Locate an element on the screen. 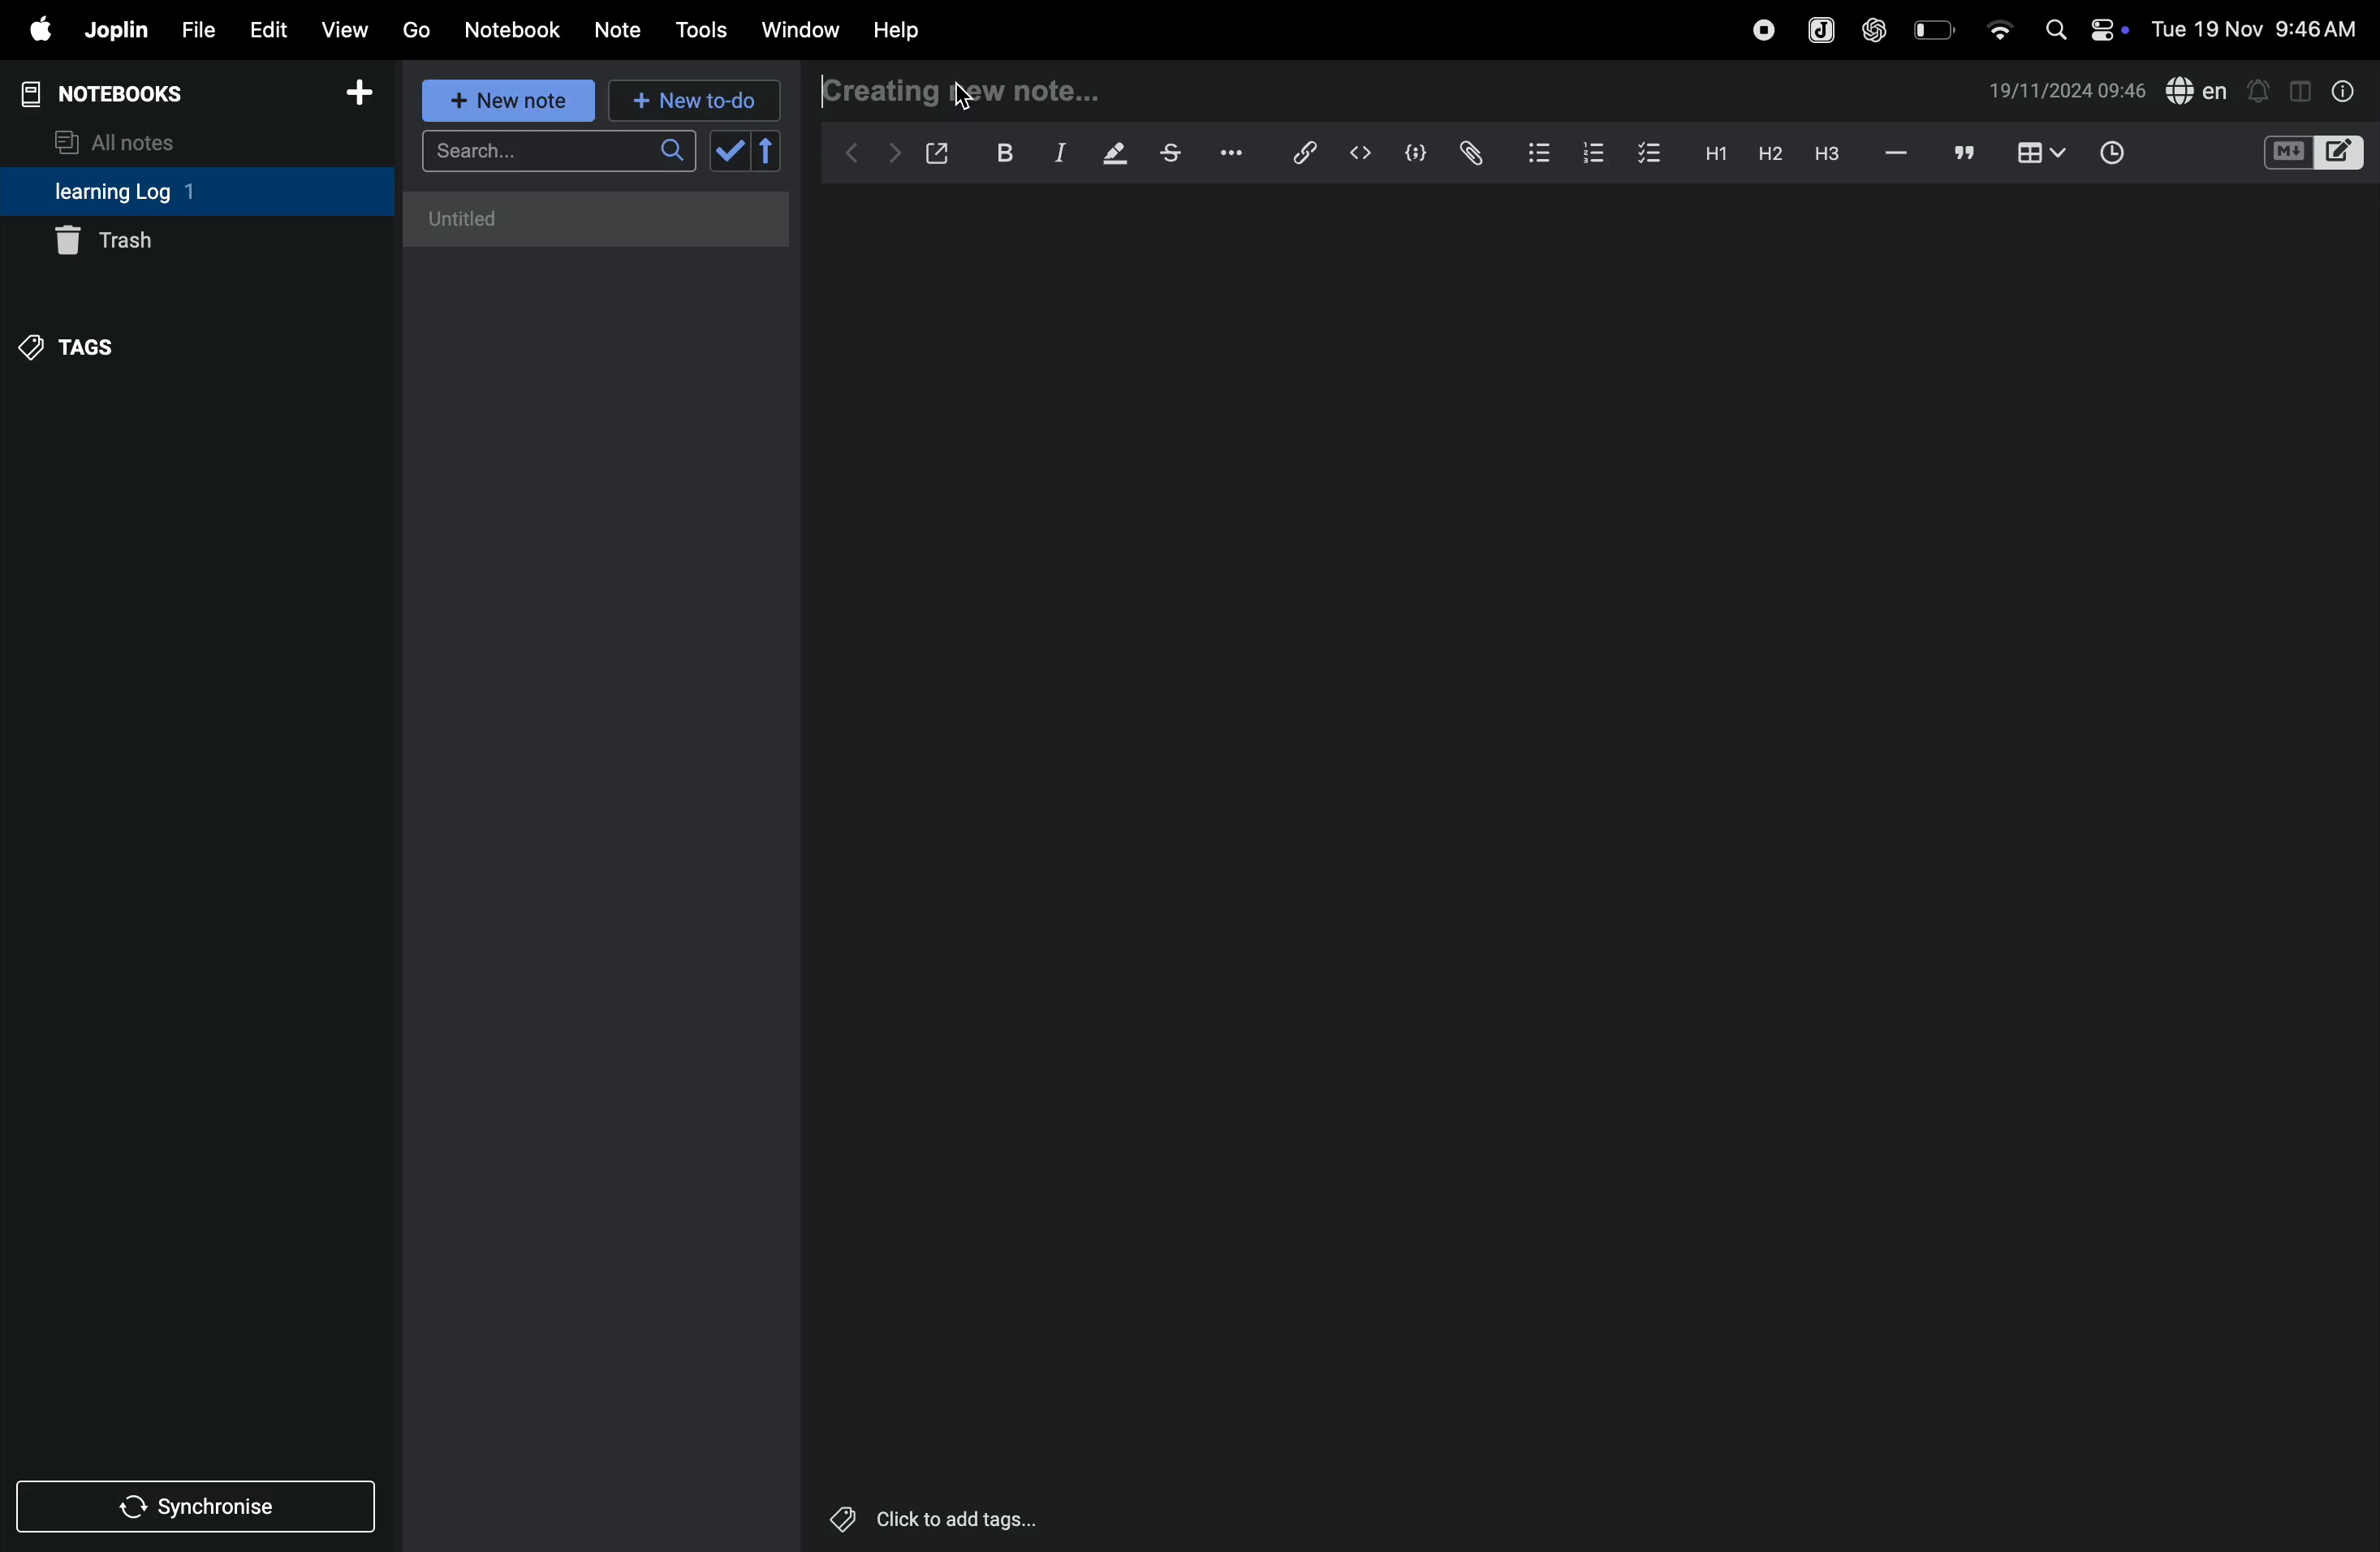 Image resolution: width=2380 pixels, height=1552 pixels. code block is located at coordinates (2312, 155).